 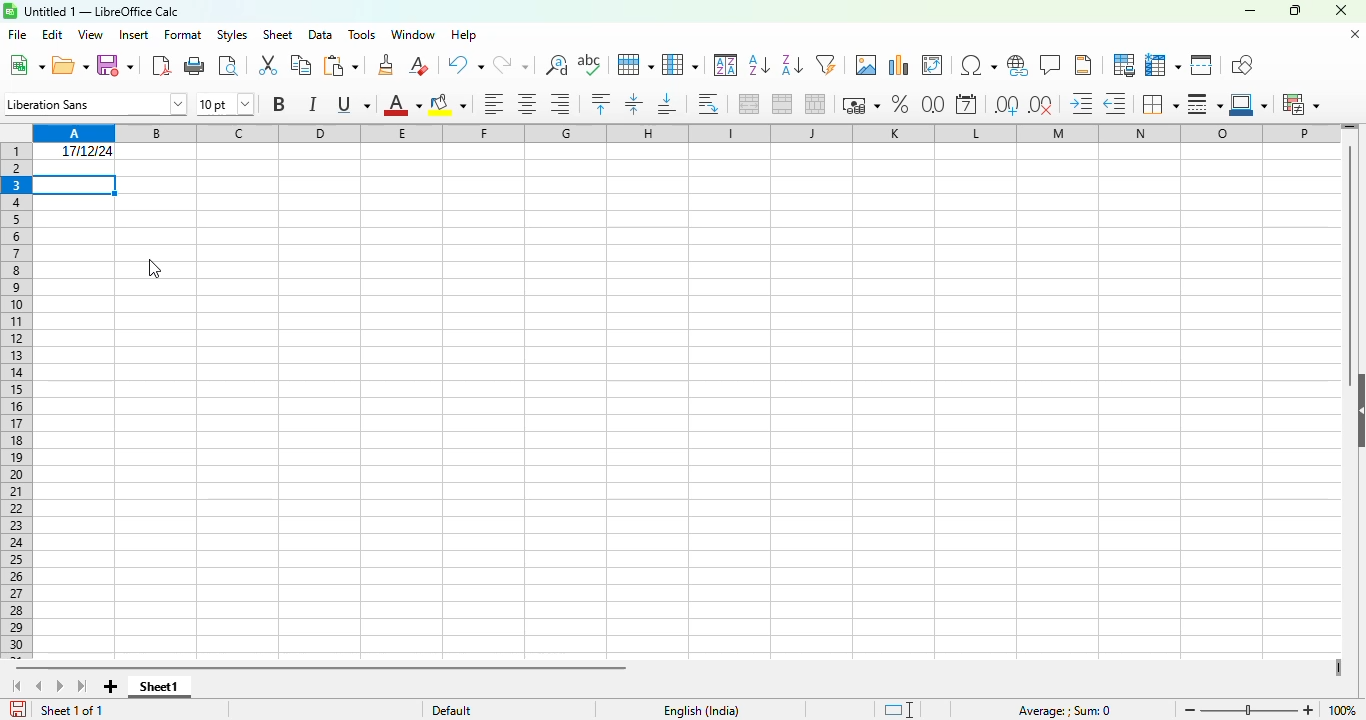 What do you see at coordinates (702, 711) in the screenshot?
I see `text language` at bounding box center [702, 711].